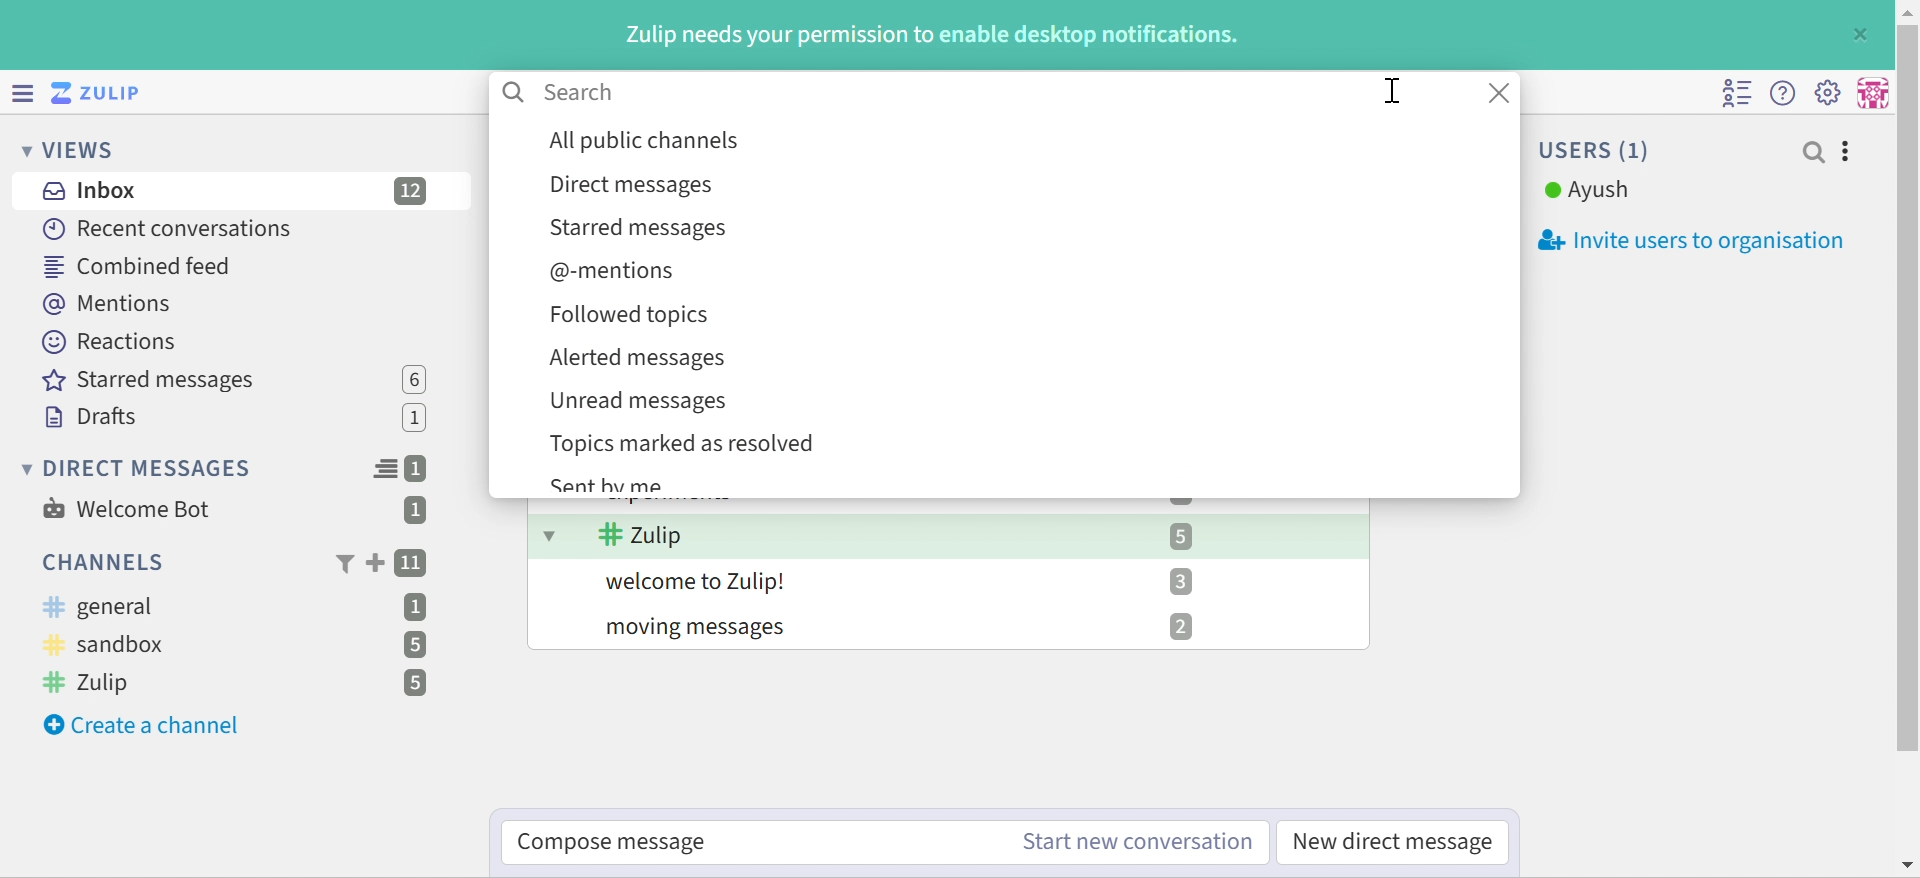  What do you see at coordinates (94, 684) in the screenshot?
I see `# Zulip` at bounding box center [94, 684].